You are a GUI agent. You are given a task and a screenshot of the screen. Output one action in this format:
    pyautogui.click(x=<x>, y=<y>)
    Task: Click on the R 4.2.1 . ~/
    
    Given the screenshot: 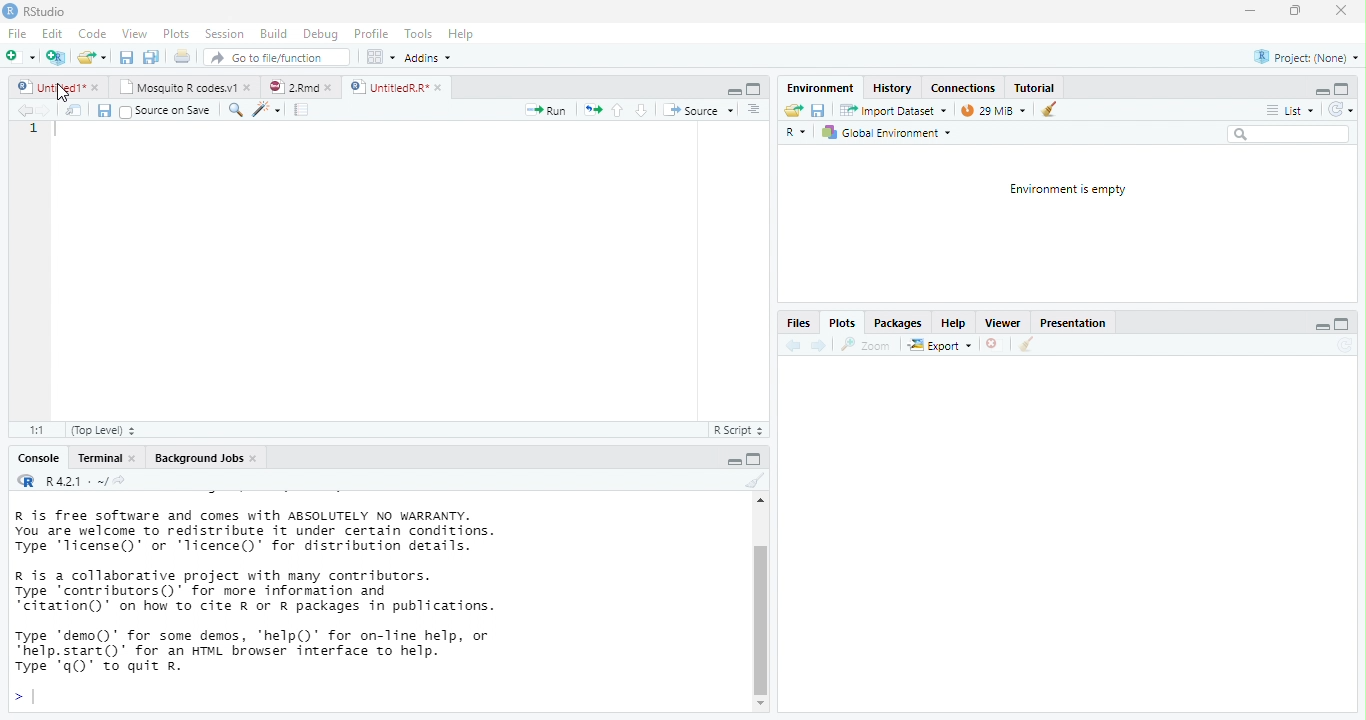 What is the action you would take?
    pyautogui.click(x=74, y=480)
    